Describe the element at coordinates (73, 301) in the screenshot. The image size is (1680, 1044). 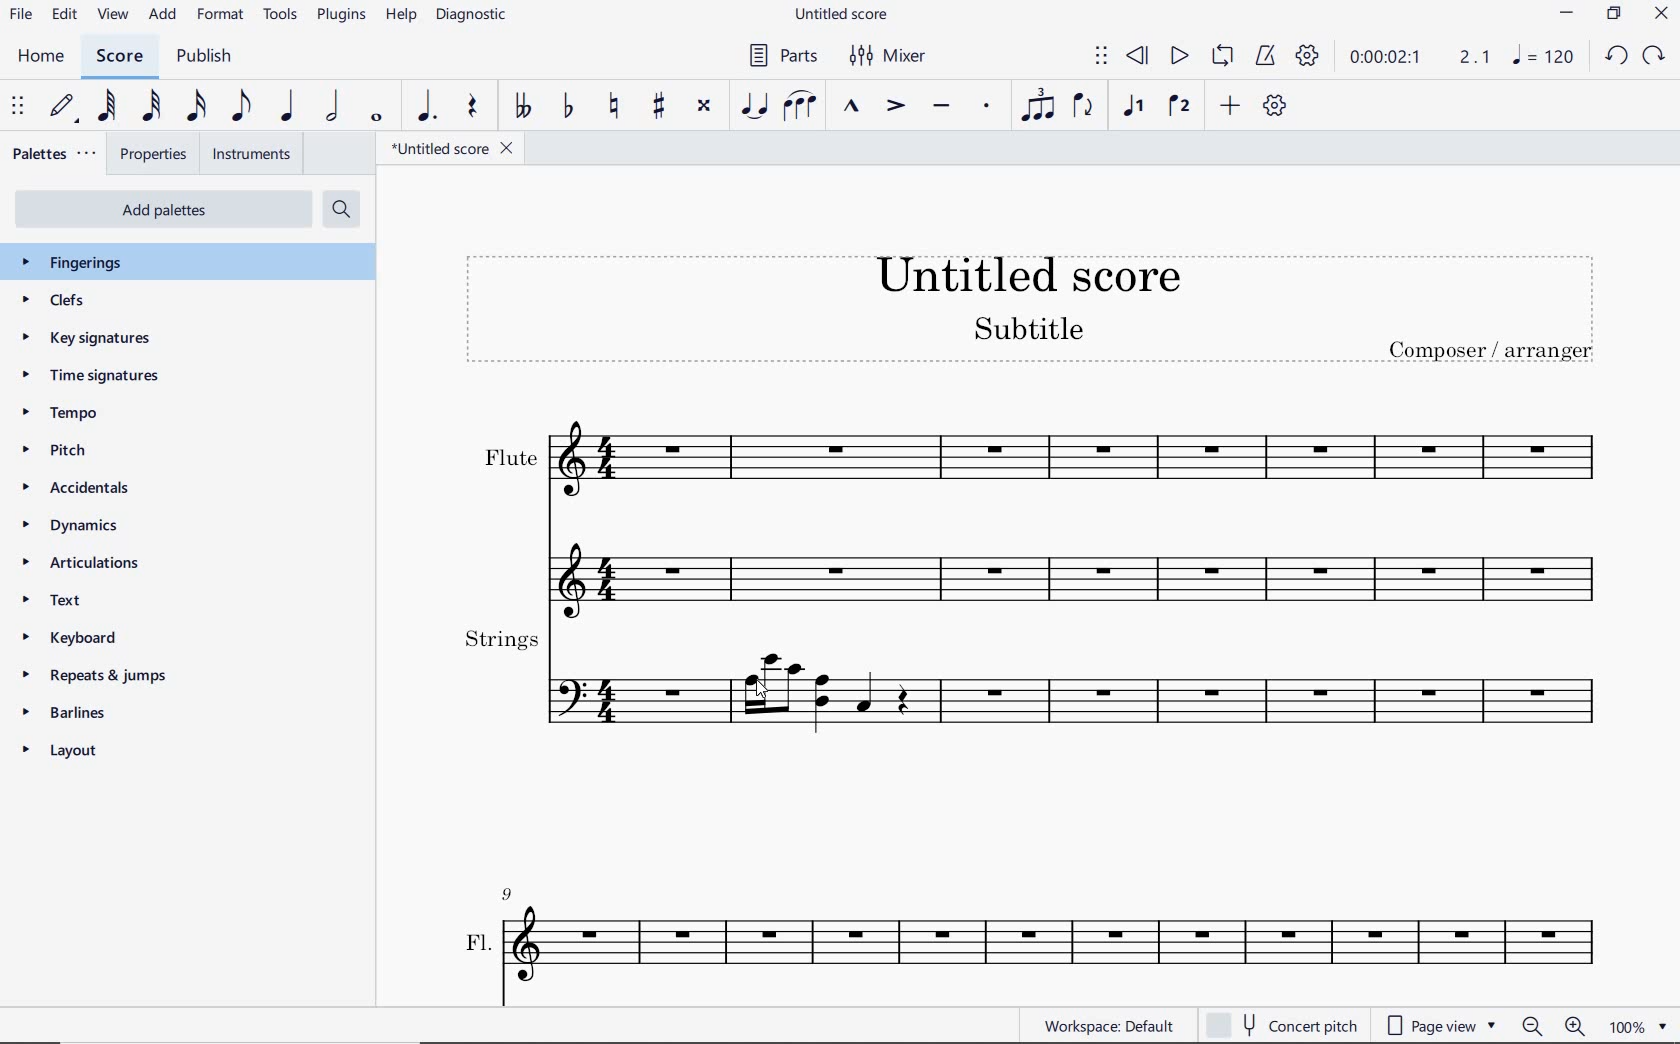
I see `clefs` at that location.